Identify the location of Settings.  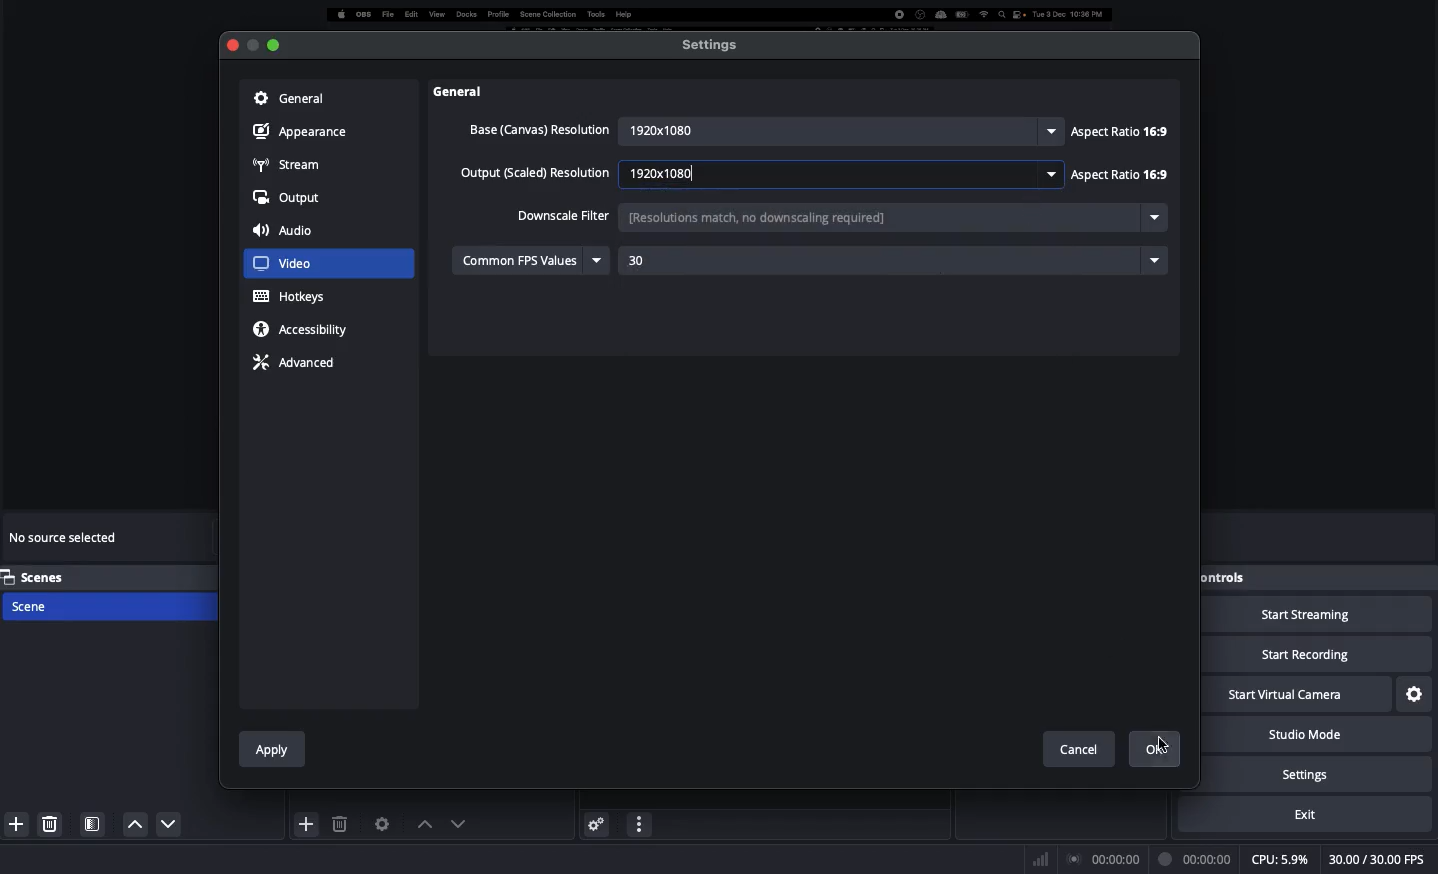
(1416, 692).